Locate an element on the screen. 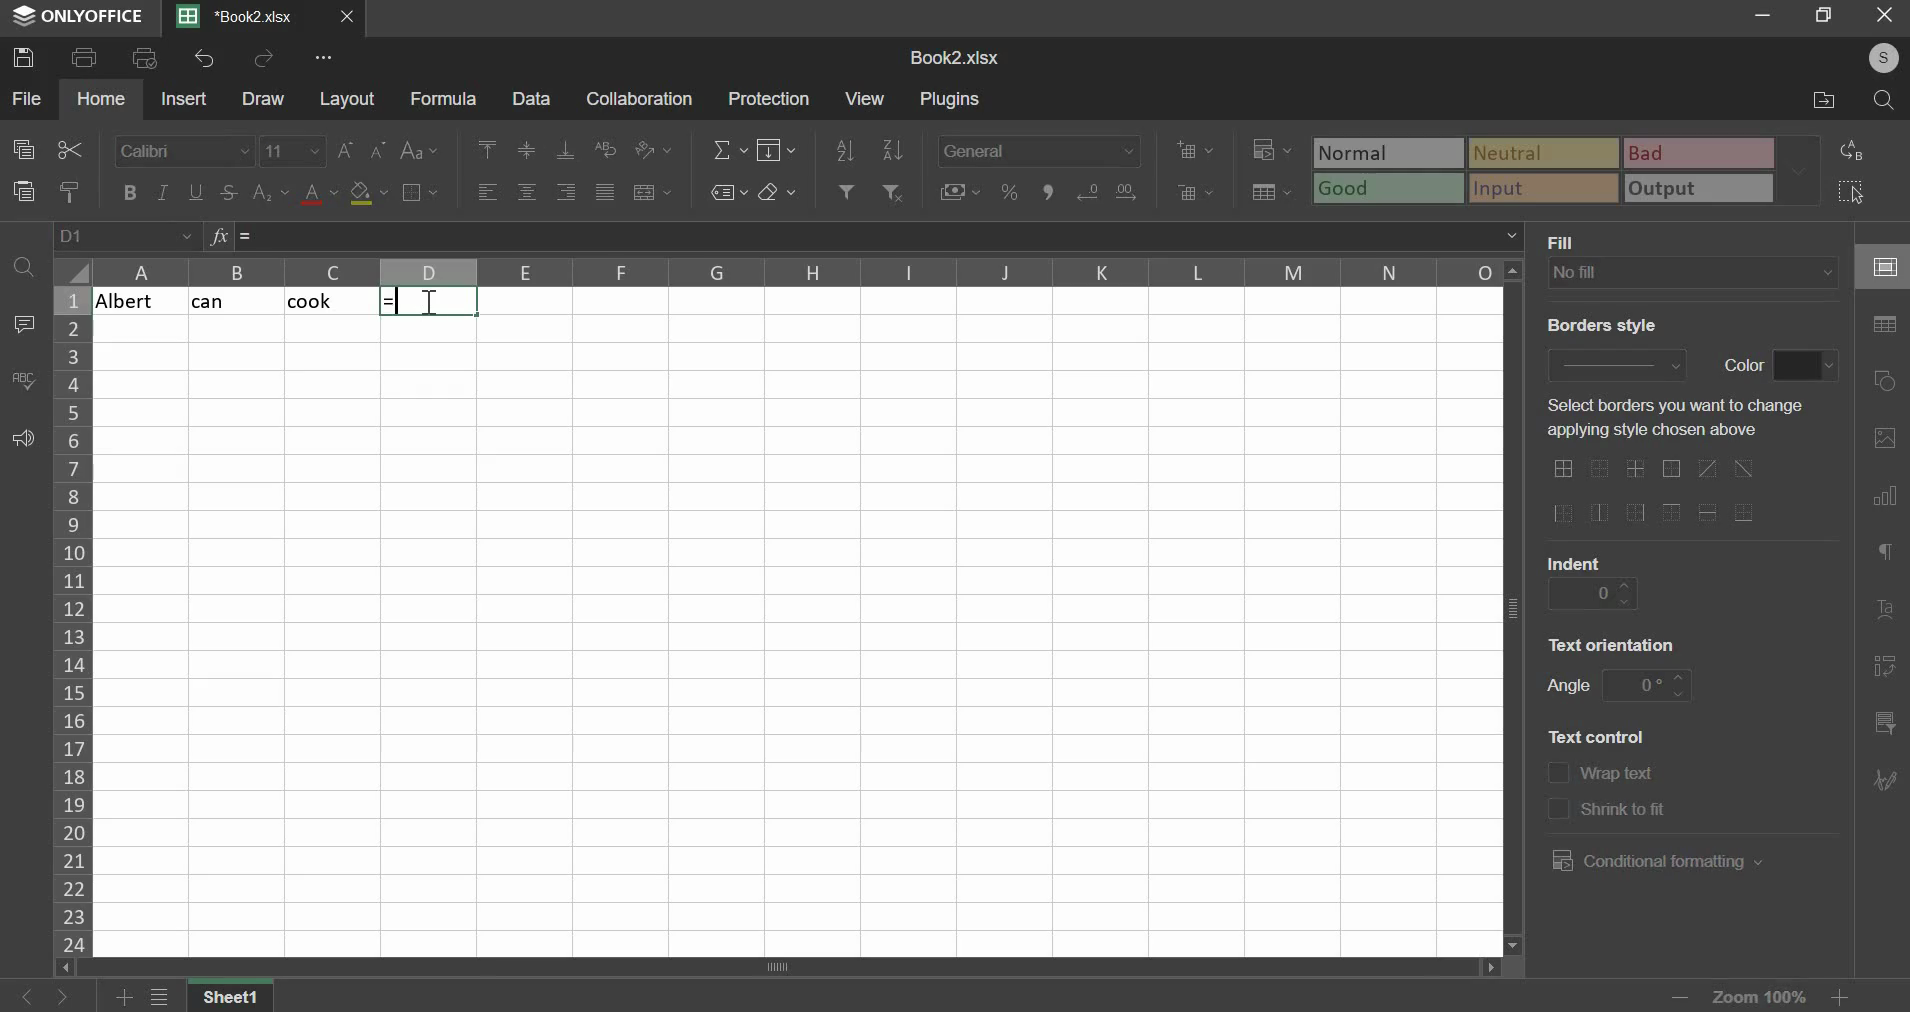  picture or video is located at coordinates (1884, 440).